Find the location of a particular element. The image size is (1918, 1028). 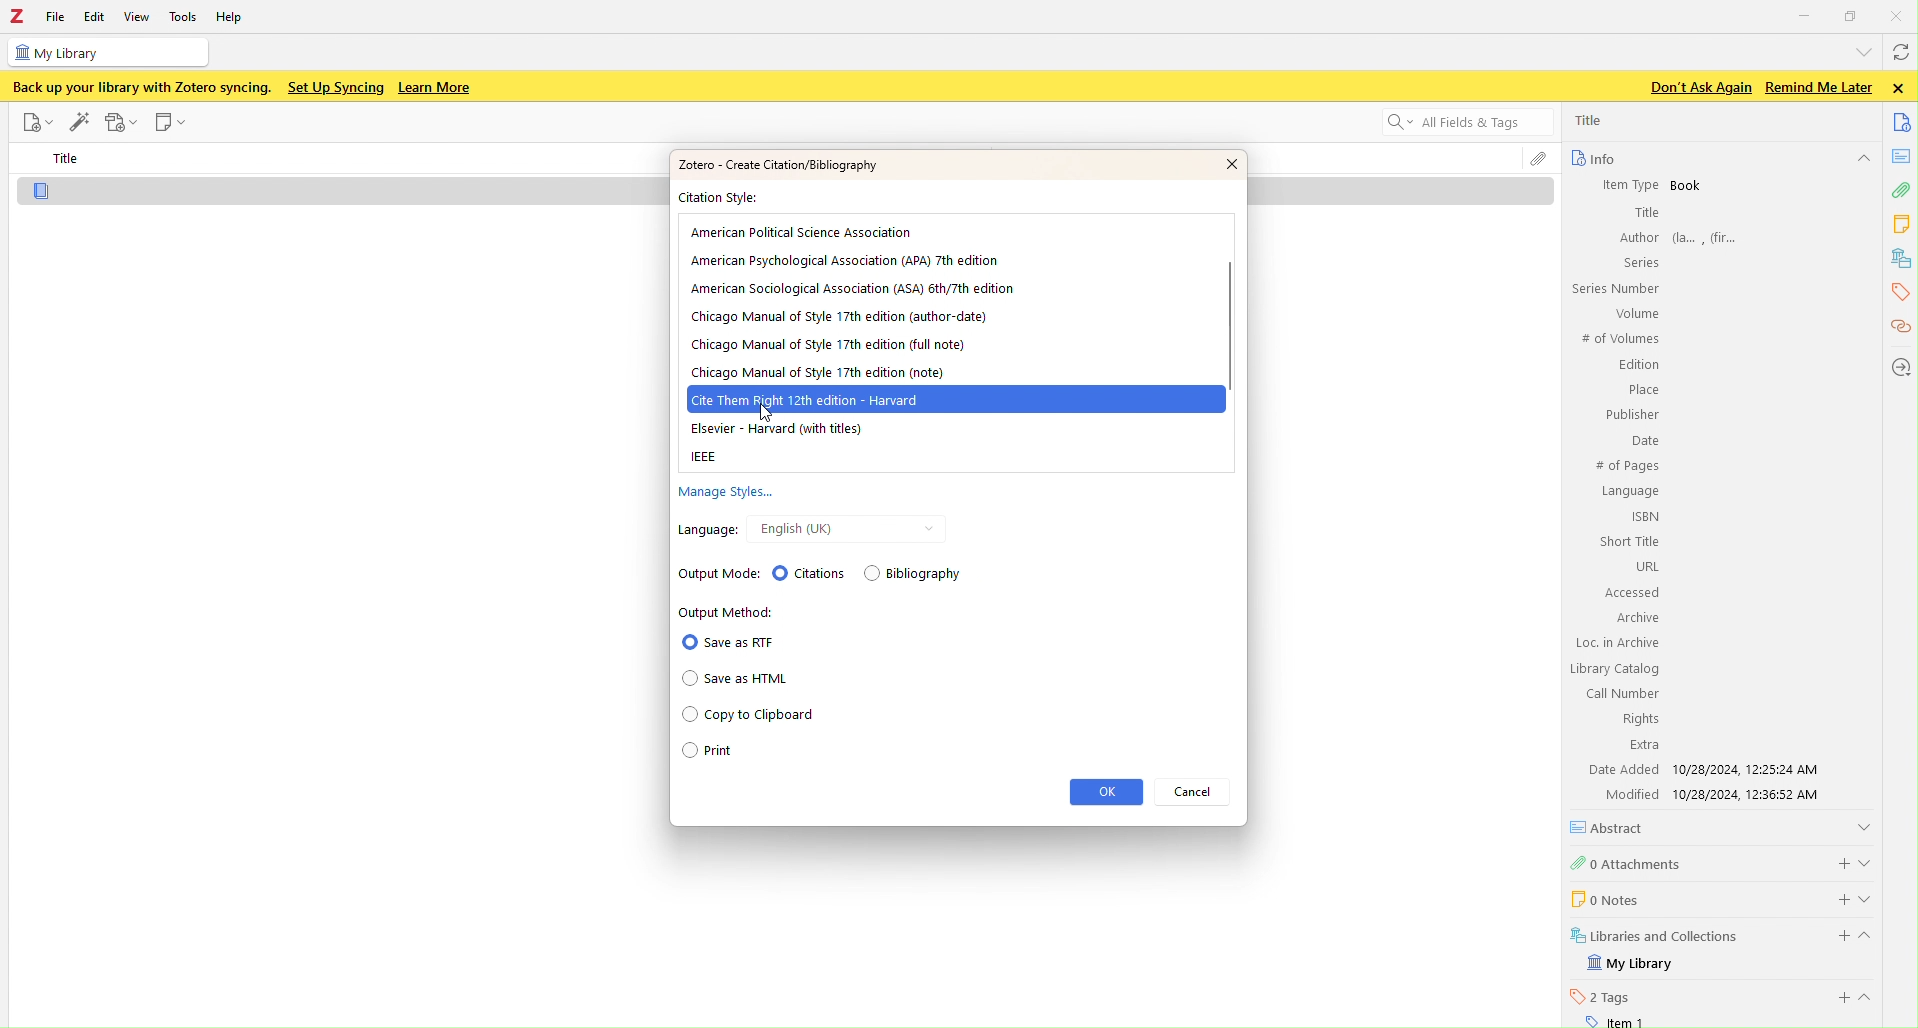

hide is located at coordinates (1874, 939).